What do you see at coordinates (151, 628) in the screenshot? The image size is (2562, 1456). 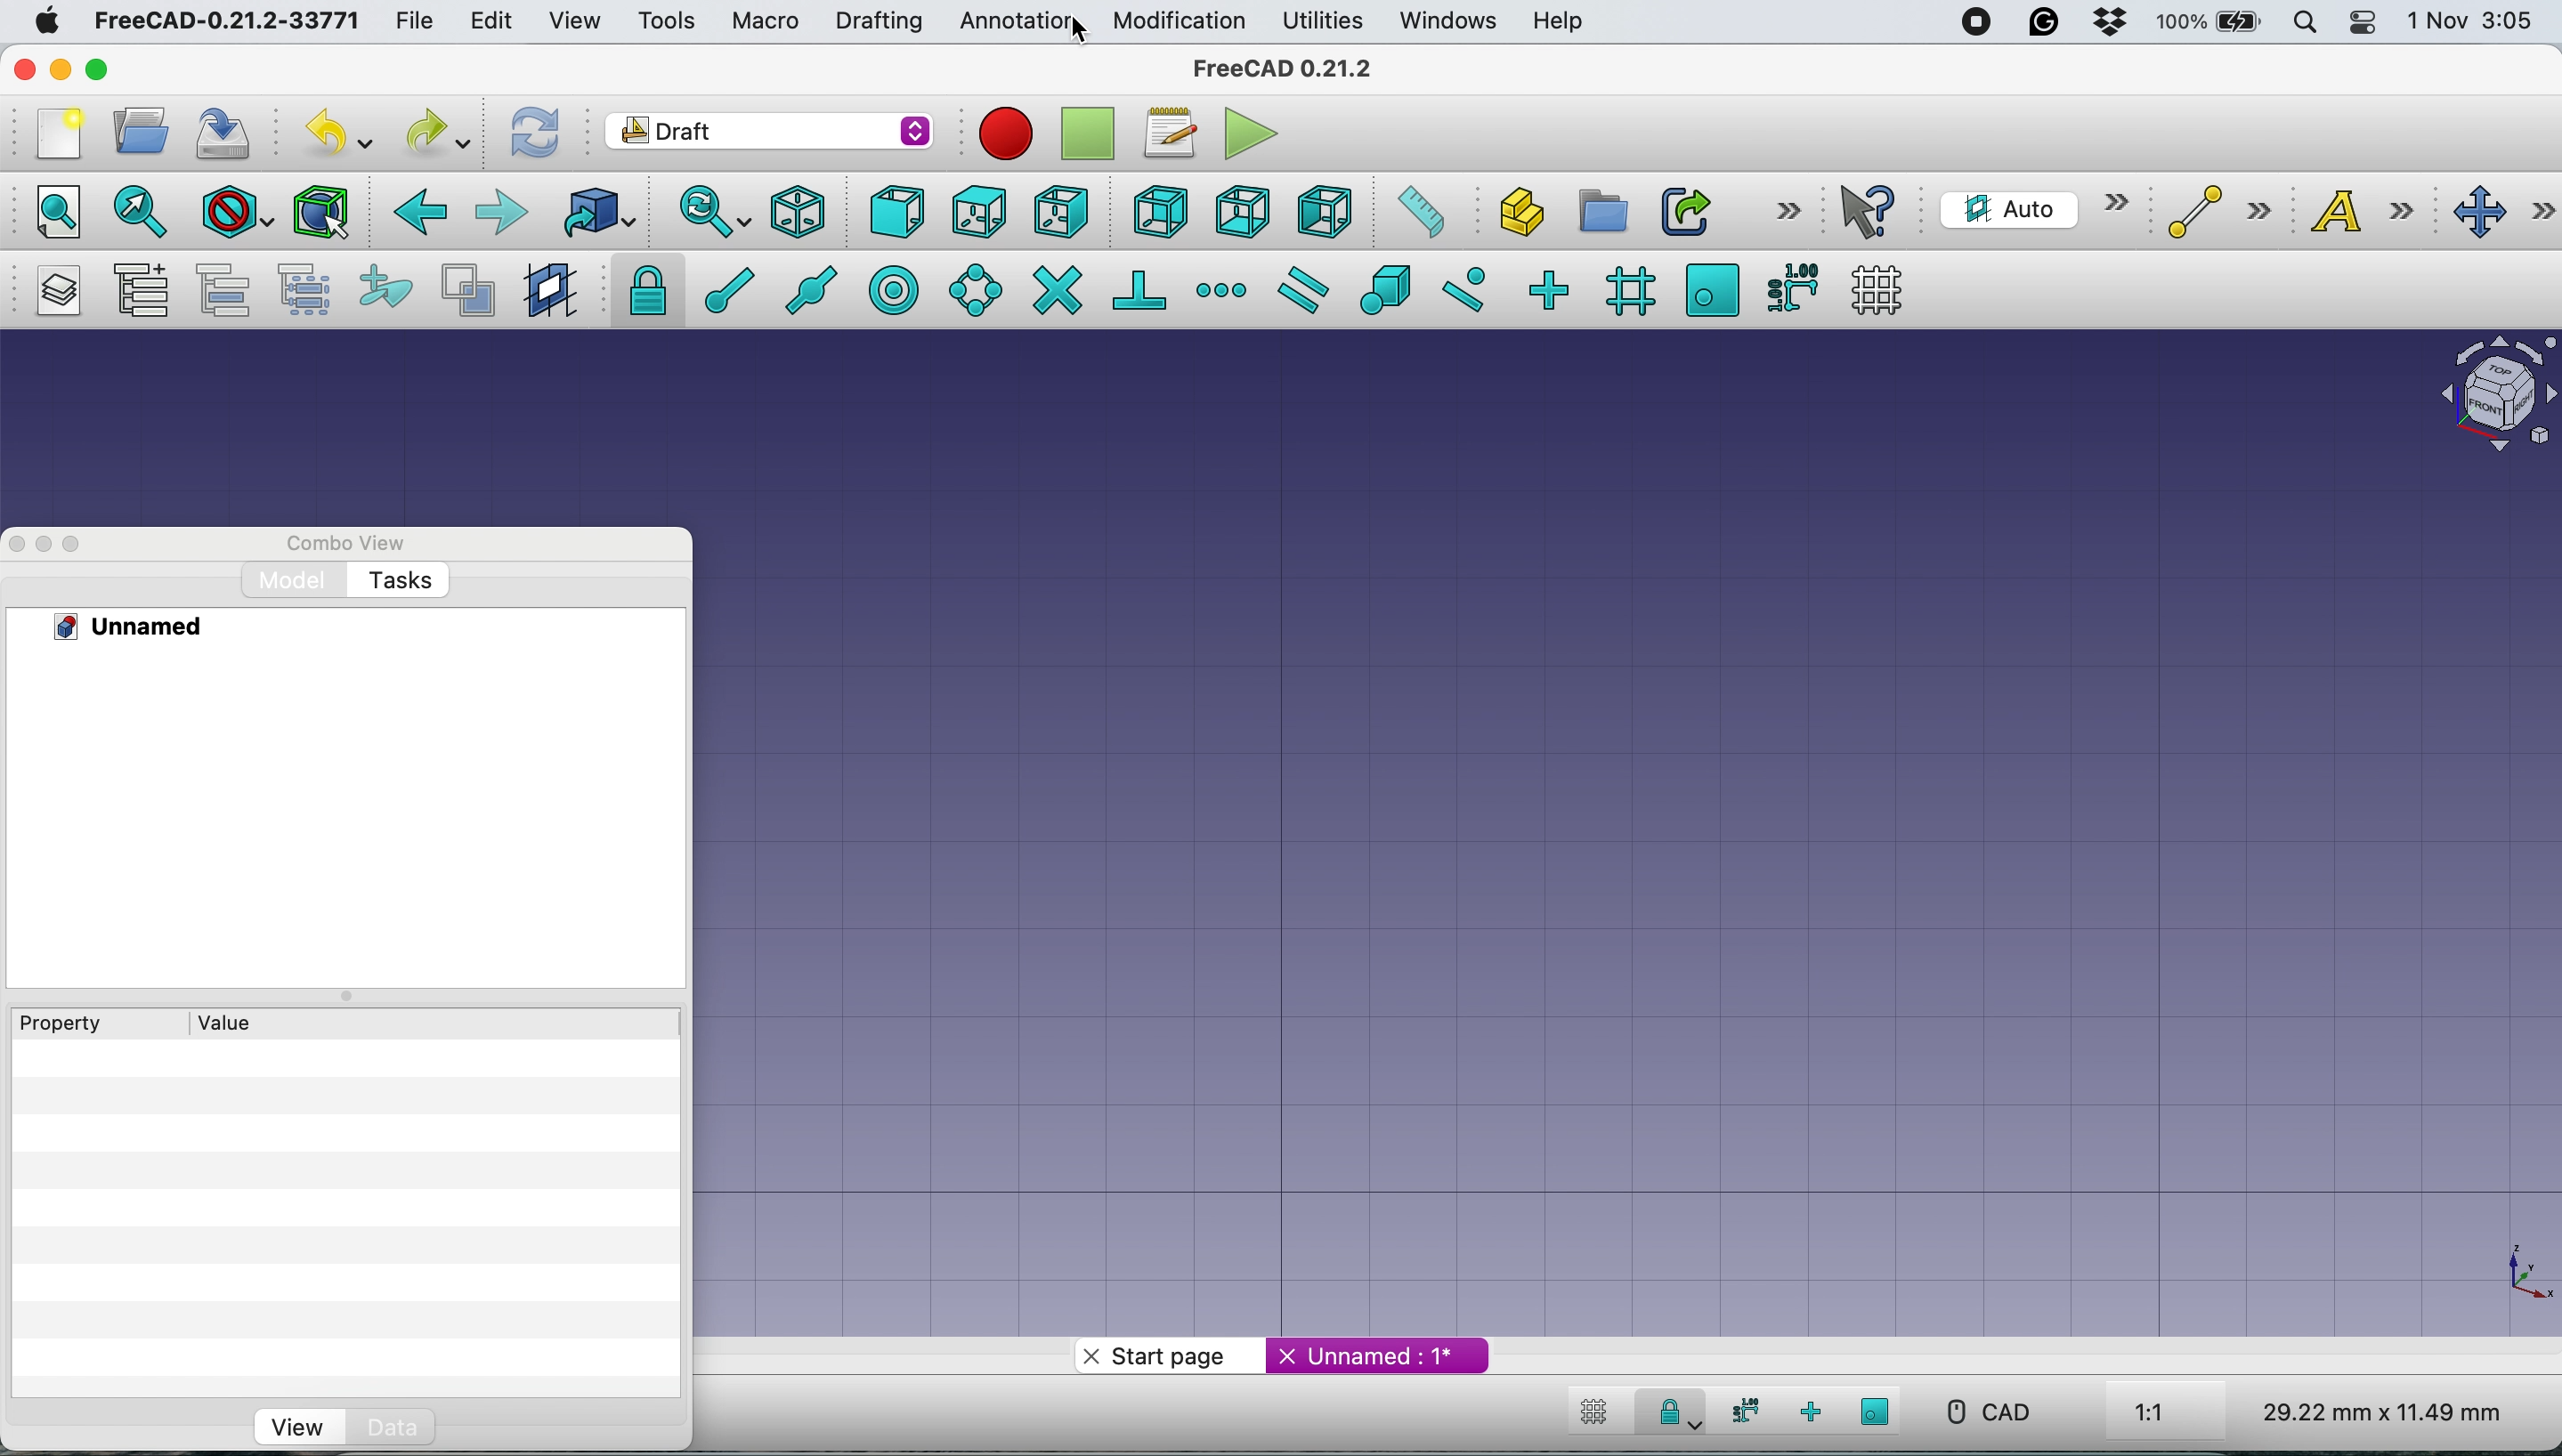 I see `unnamed` at bounding box center [151, 628].